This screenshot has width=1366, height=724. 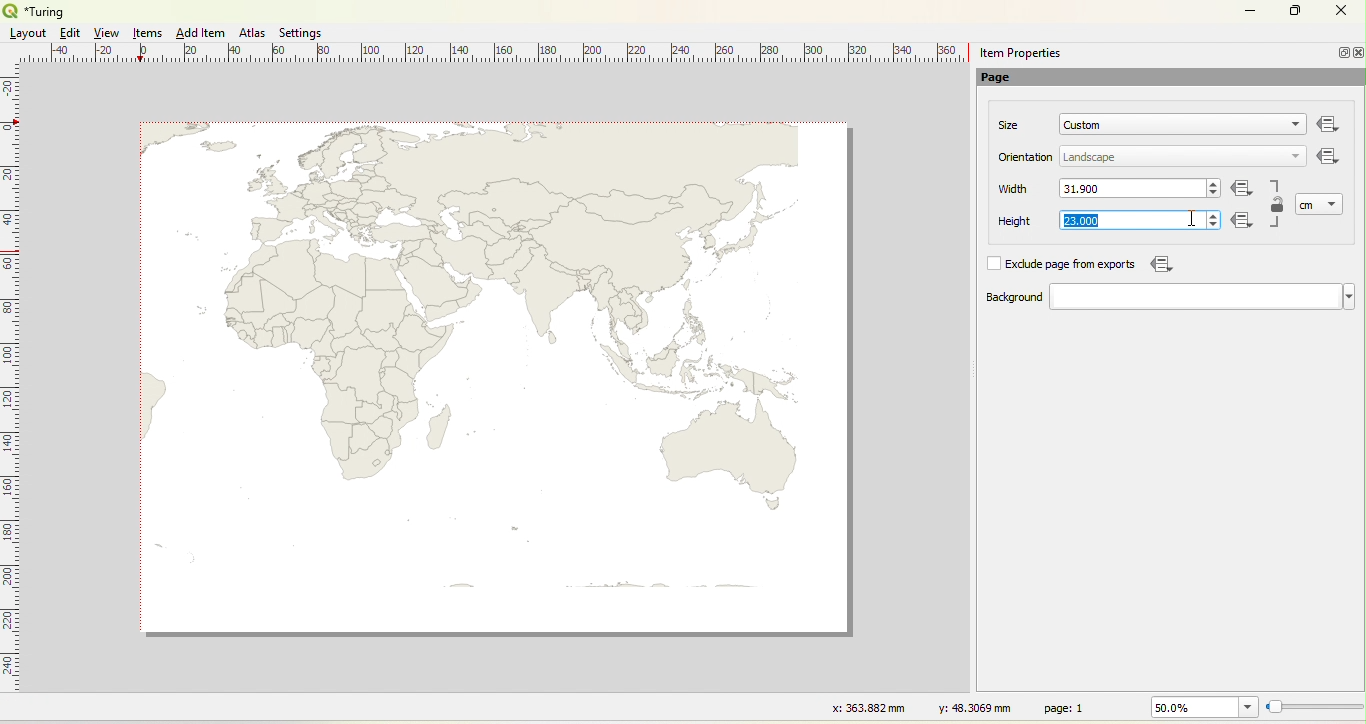 I want to click on page: 1, so click(x=1067, y=707).